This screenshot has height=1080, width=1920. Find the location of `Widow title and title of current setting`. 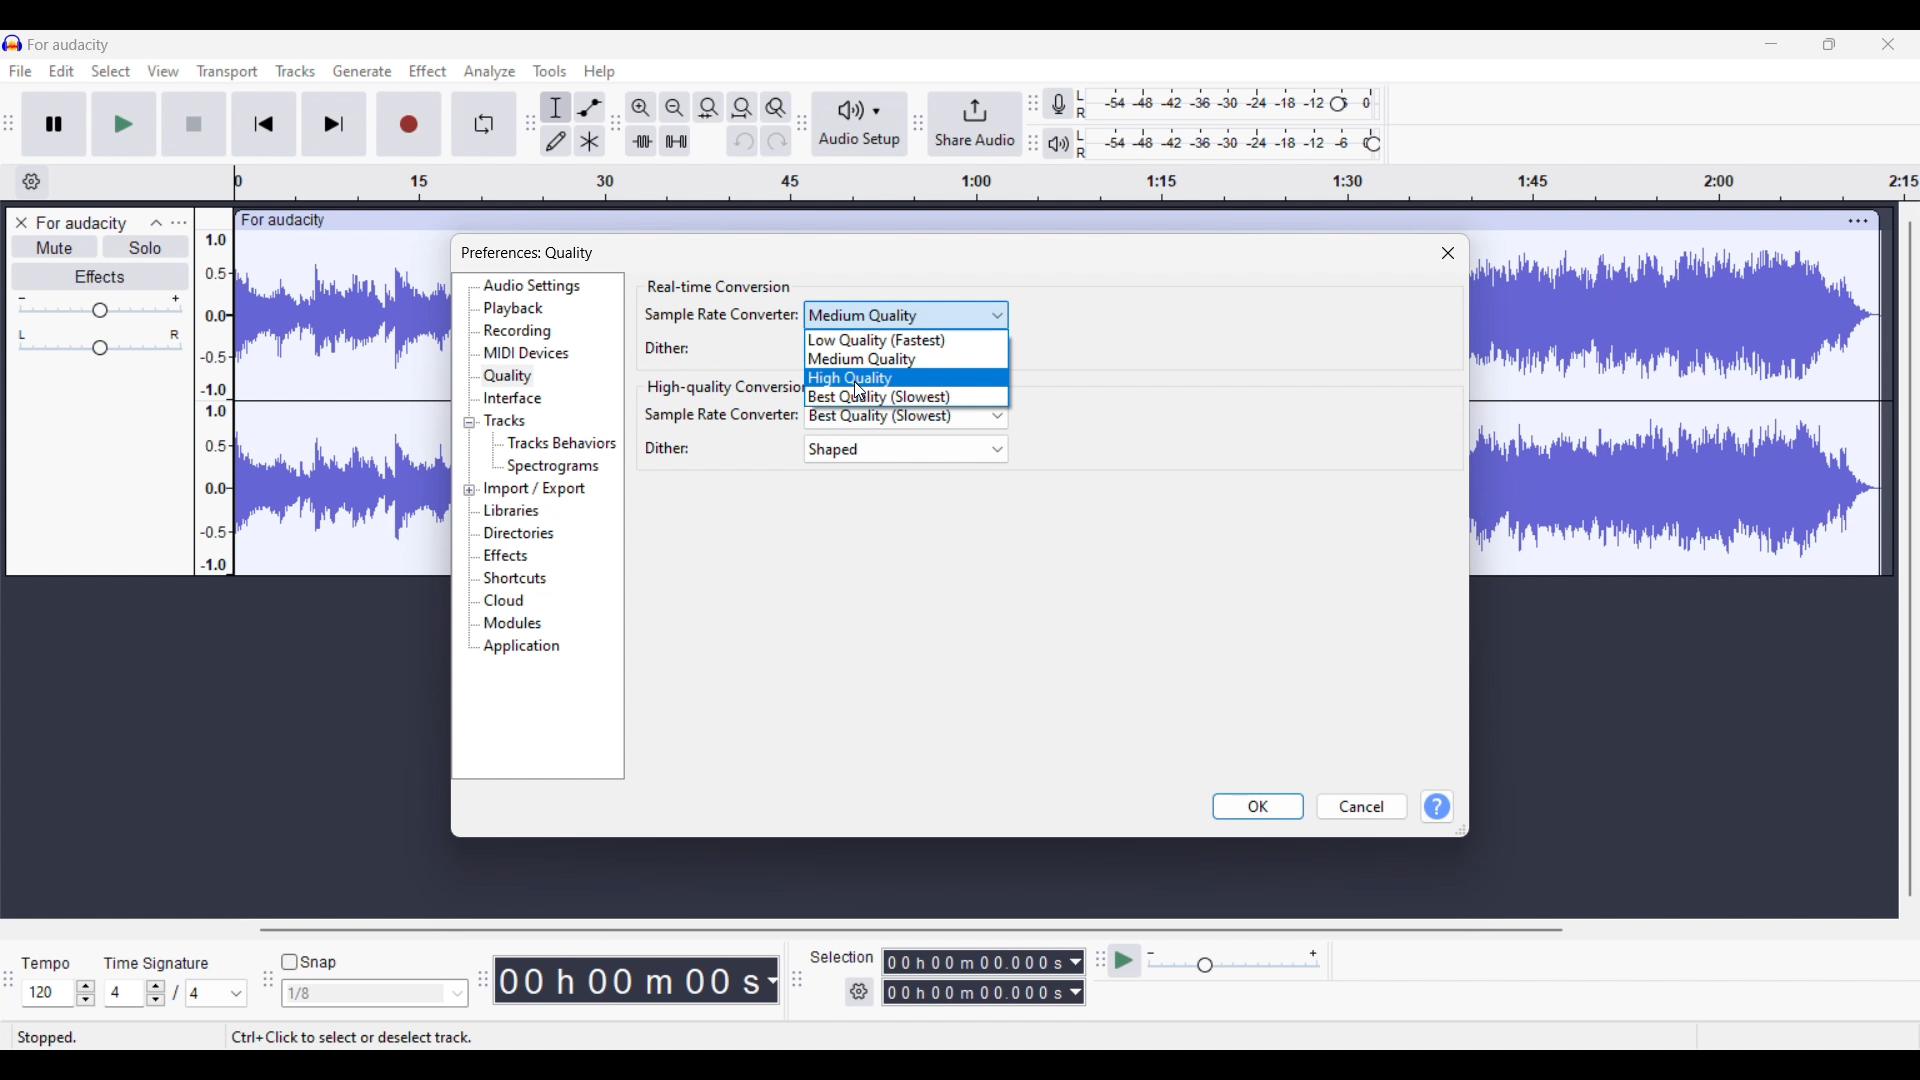

Widow title and title of current setting is located at coordinates (527, 253).